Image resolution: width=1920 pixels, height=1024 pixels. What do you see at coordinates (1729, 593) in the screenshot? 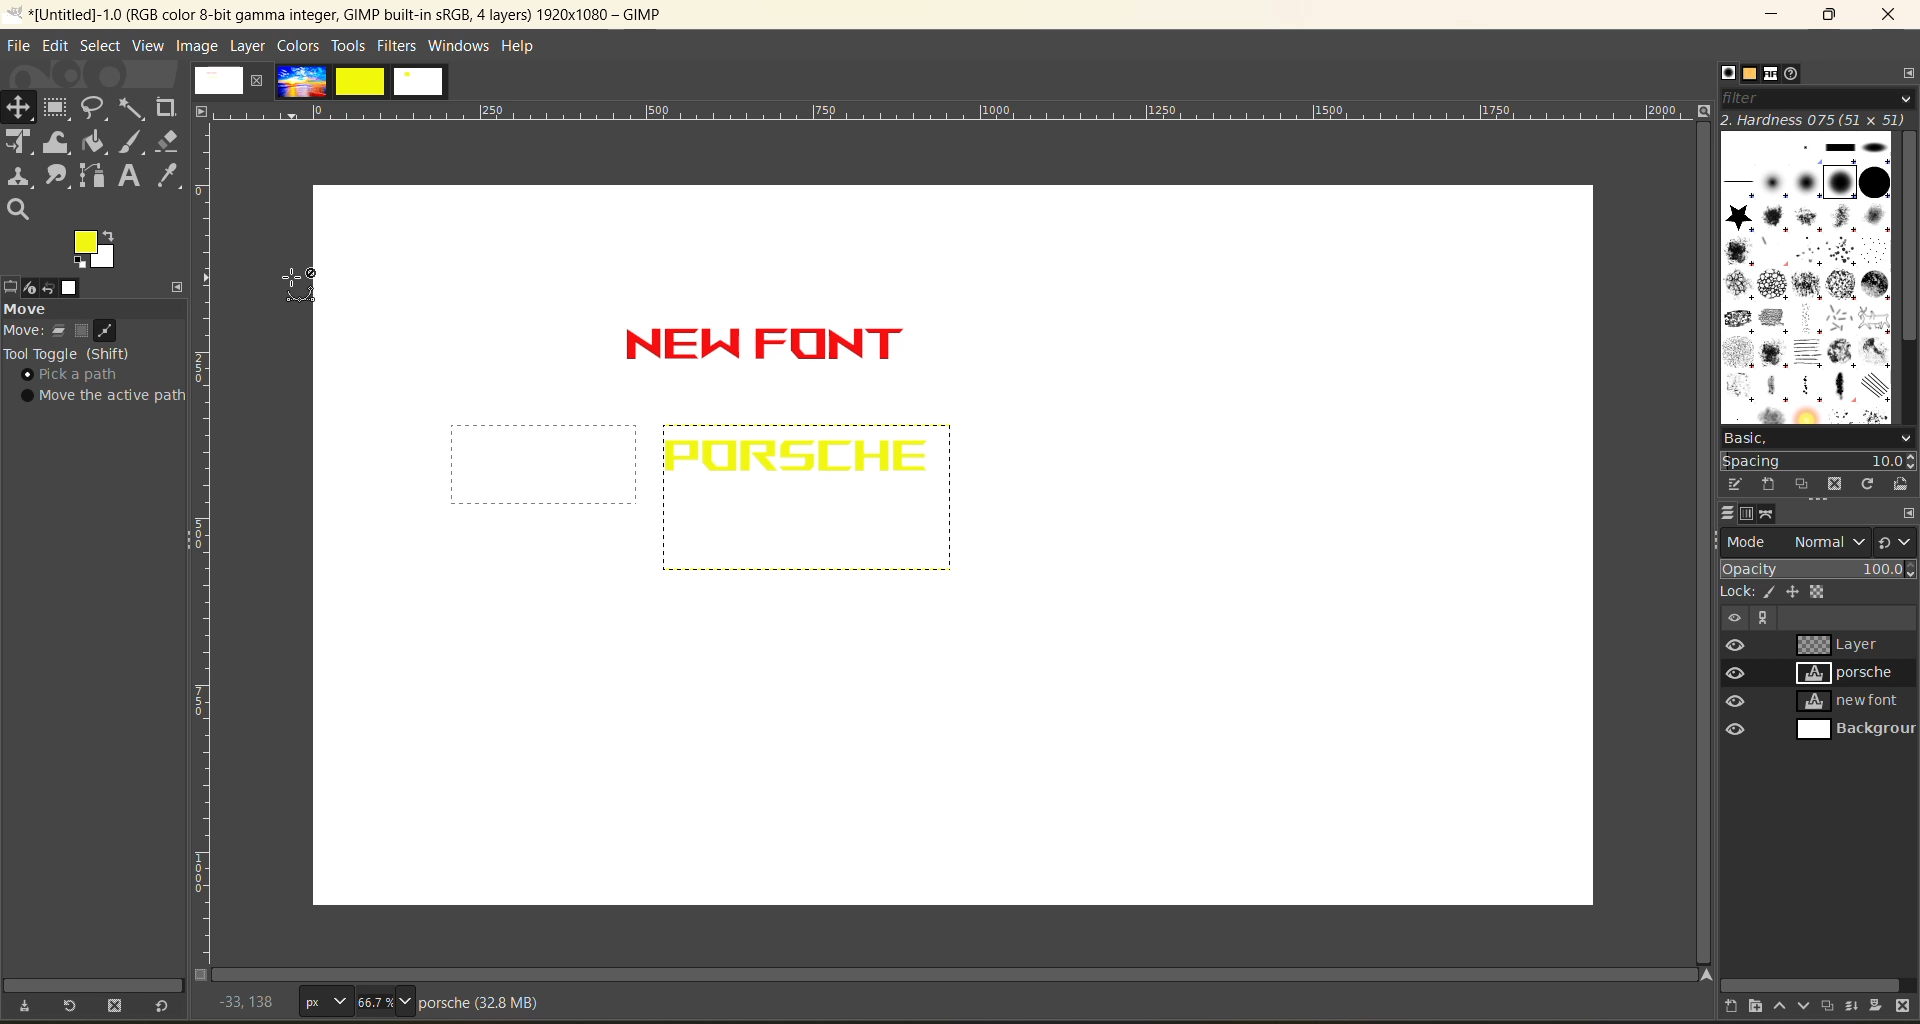
I see `lock:` at bounding box center [1729, 593].